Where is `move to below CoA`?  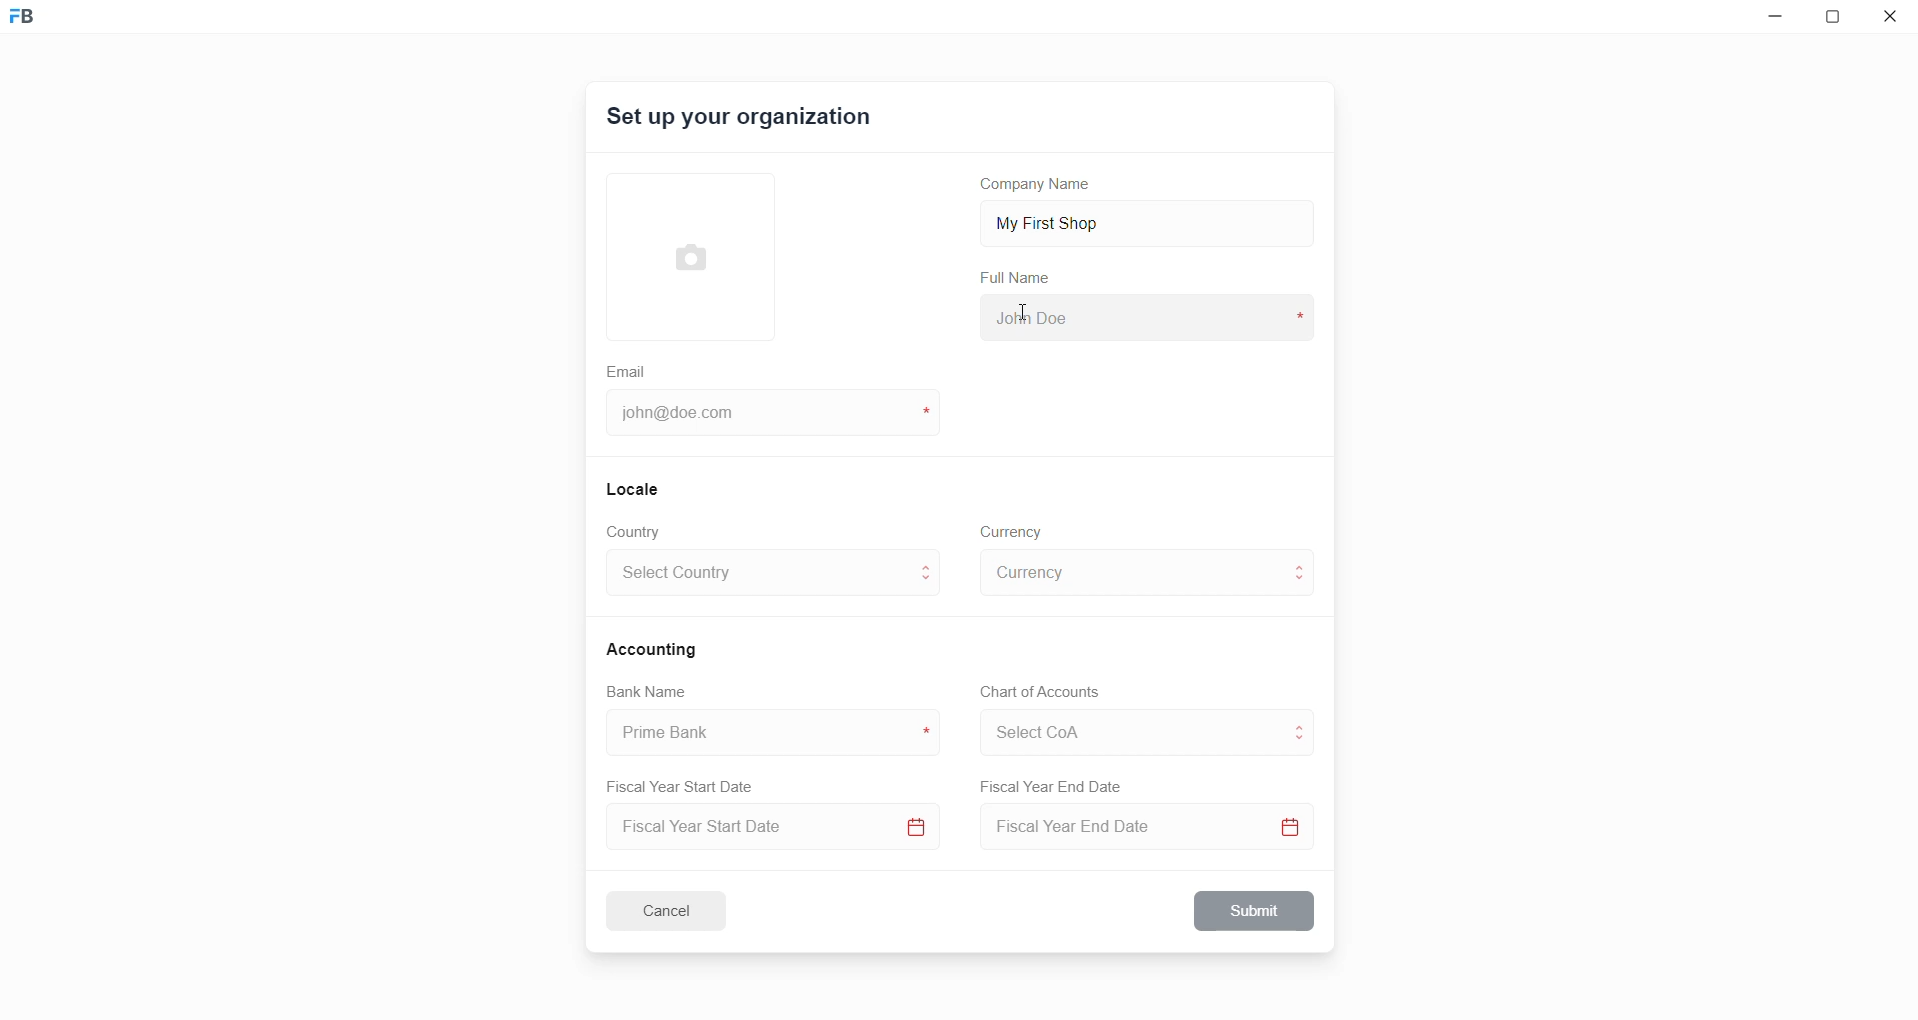 move to below CoA is located at coordinates (1301, 742).